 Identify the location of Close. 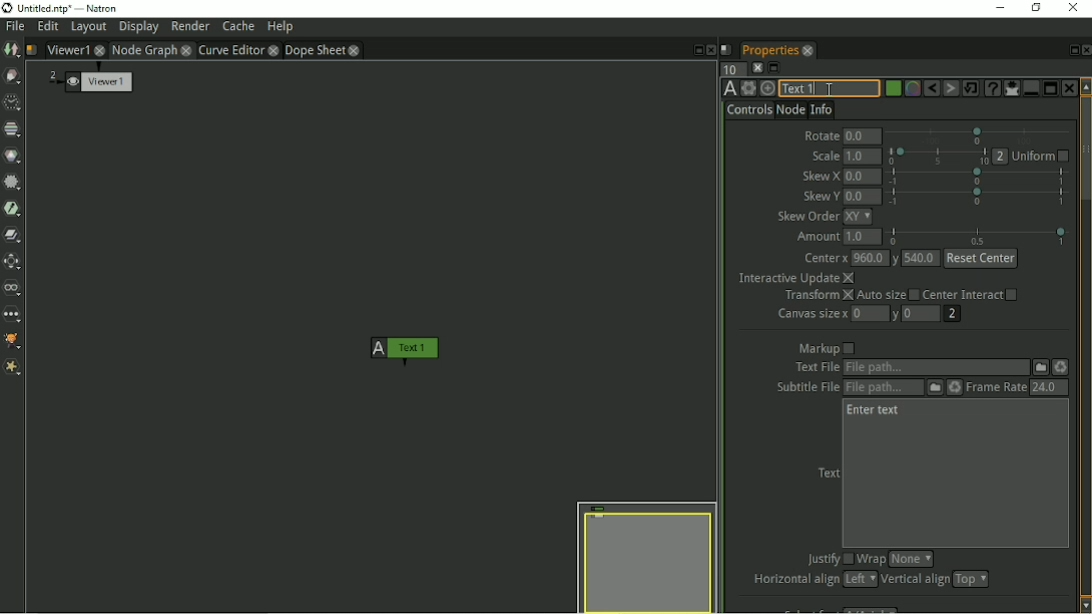
(712, 51).